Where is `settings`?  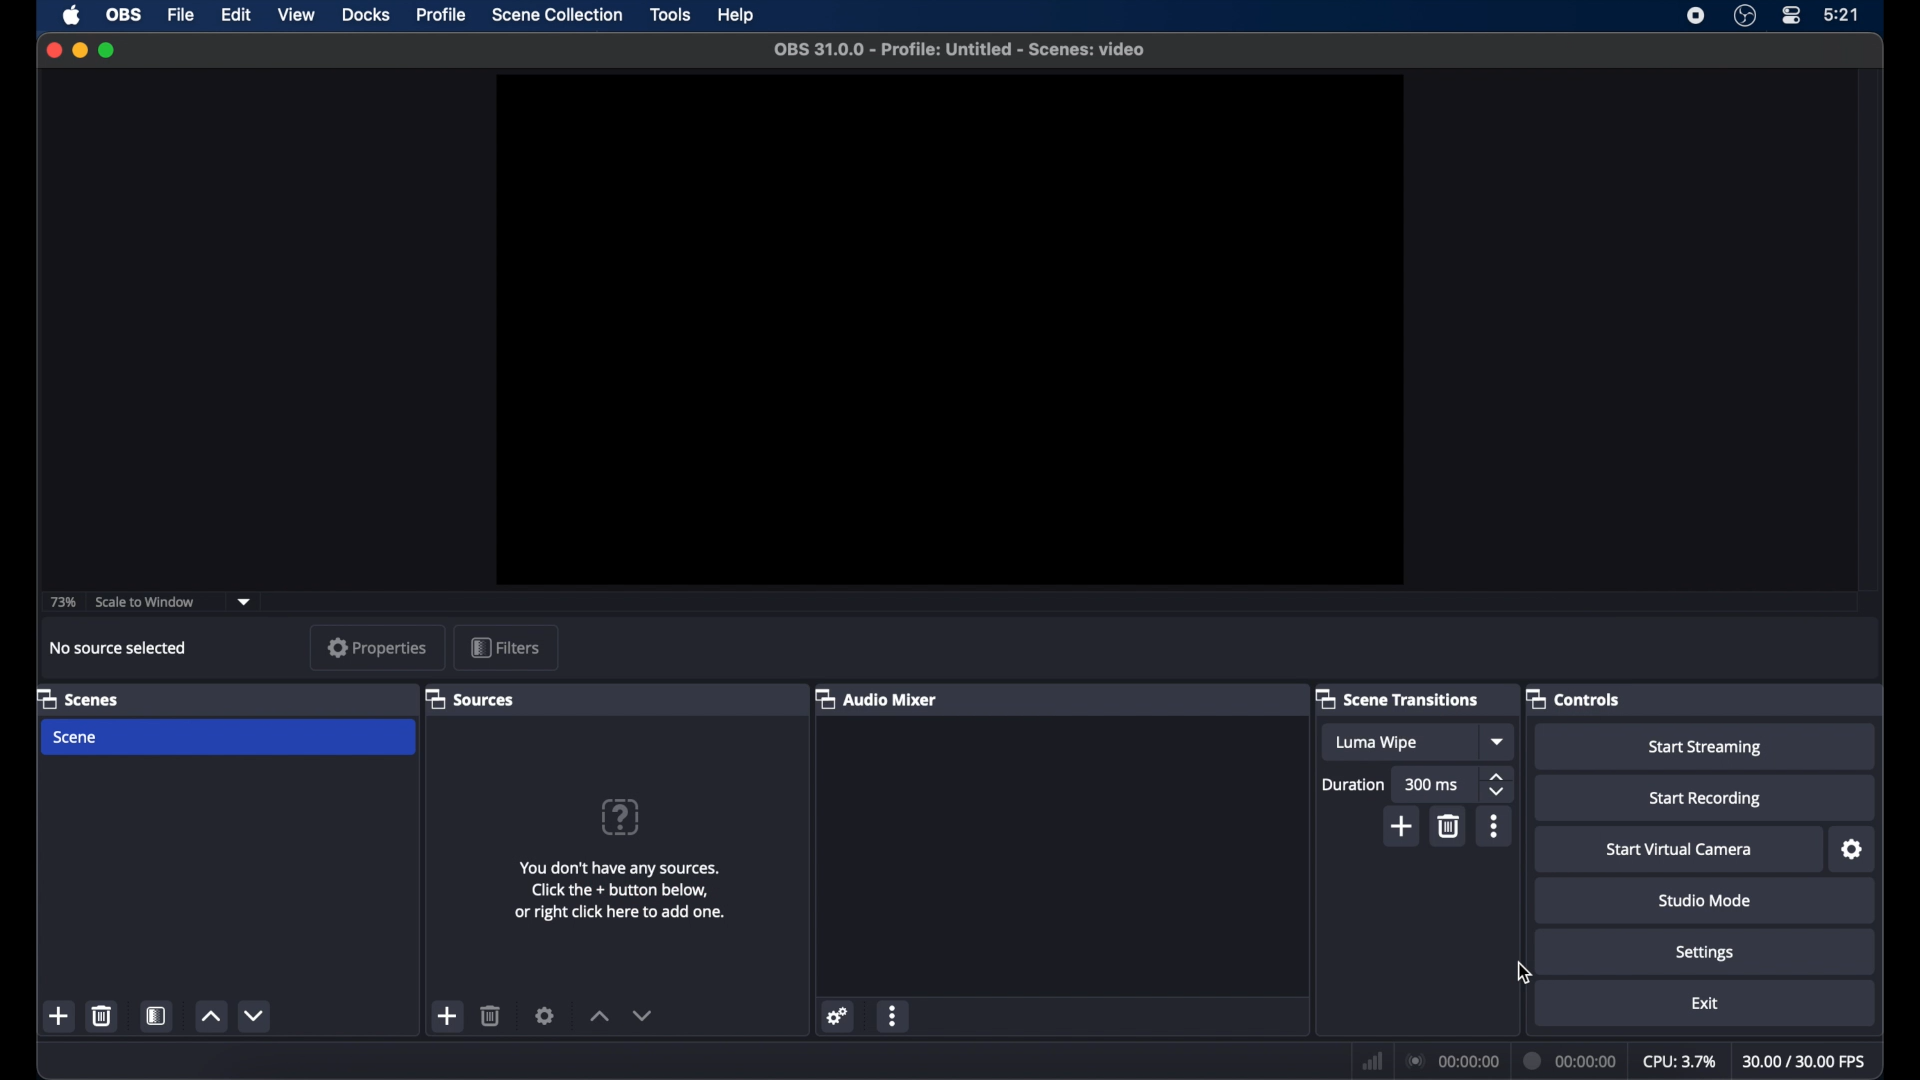 settings is located at coordinates (1704, 954).